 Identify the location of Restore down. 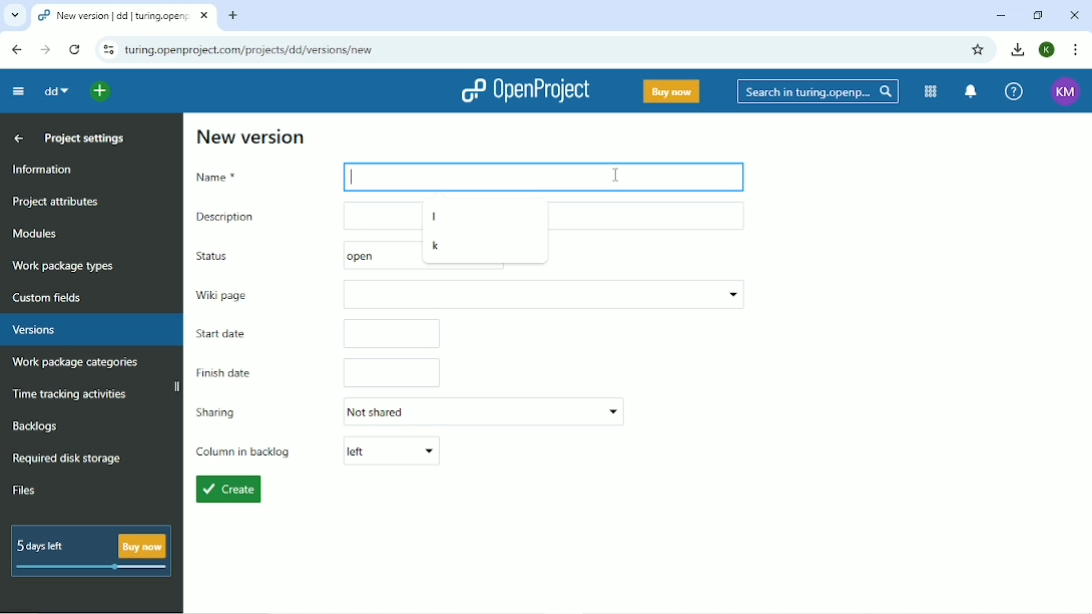
(1039, 15).